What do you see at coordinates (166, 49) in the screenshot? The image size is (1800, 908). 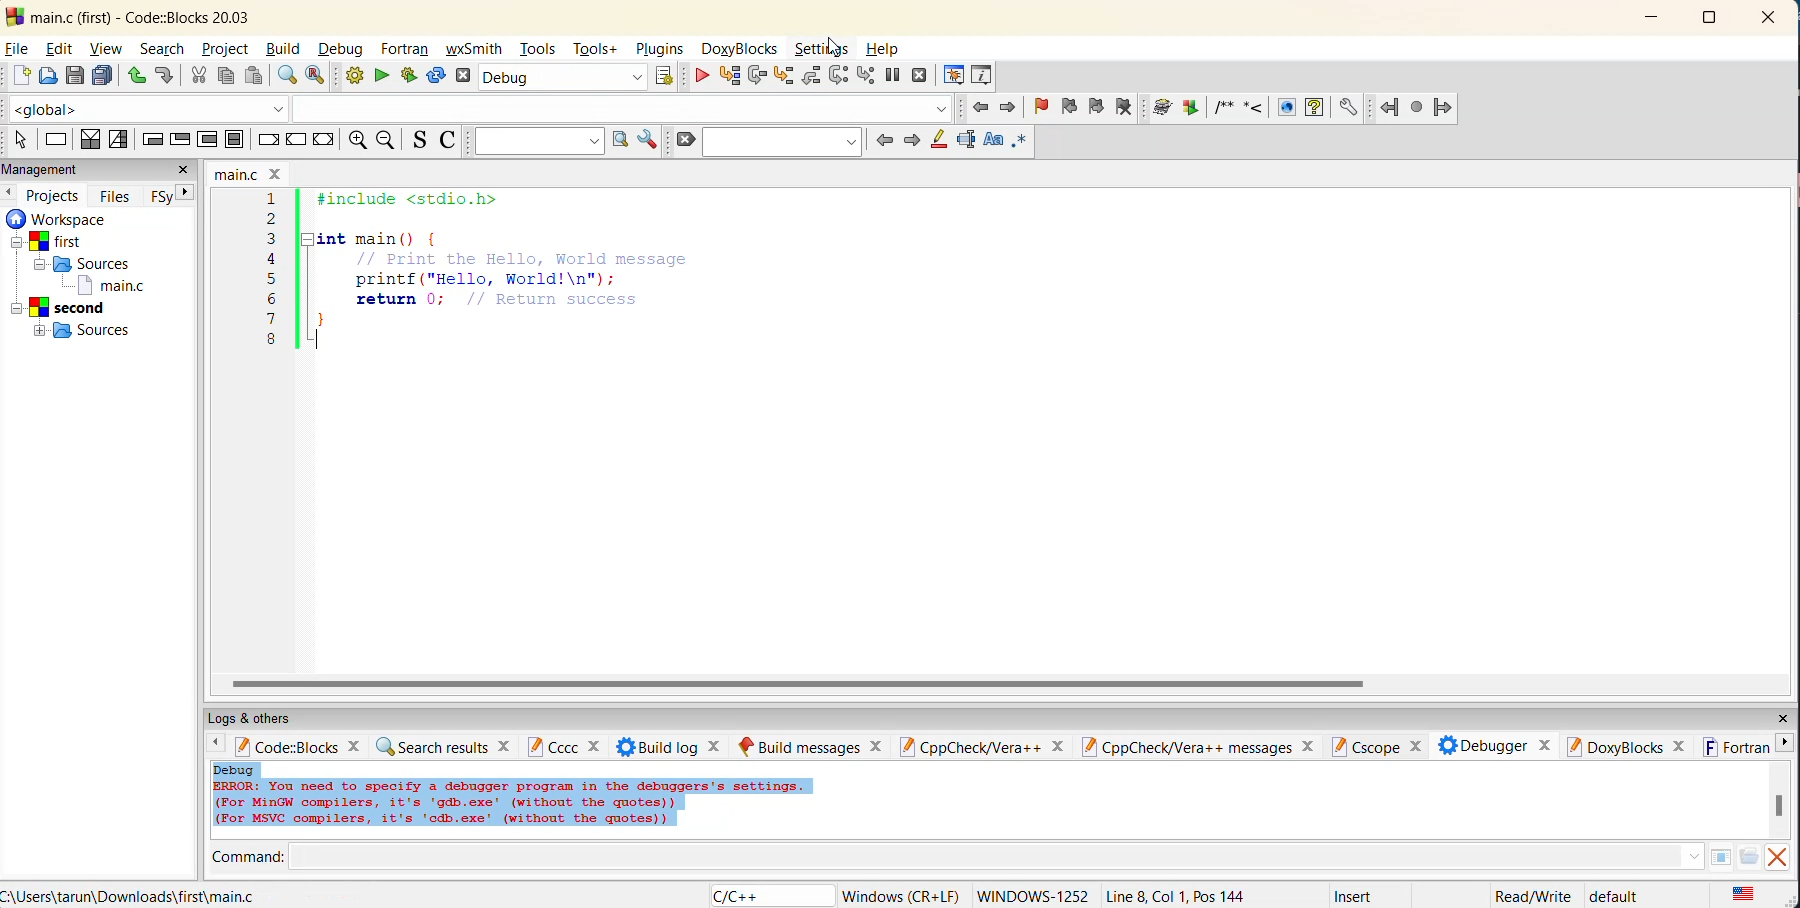 I see `search` at bounding box center [166, 49].